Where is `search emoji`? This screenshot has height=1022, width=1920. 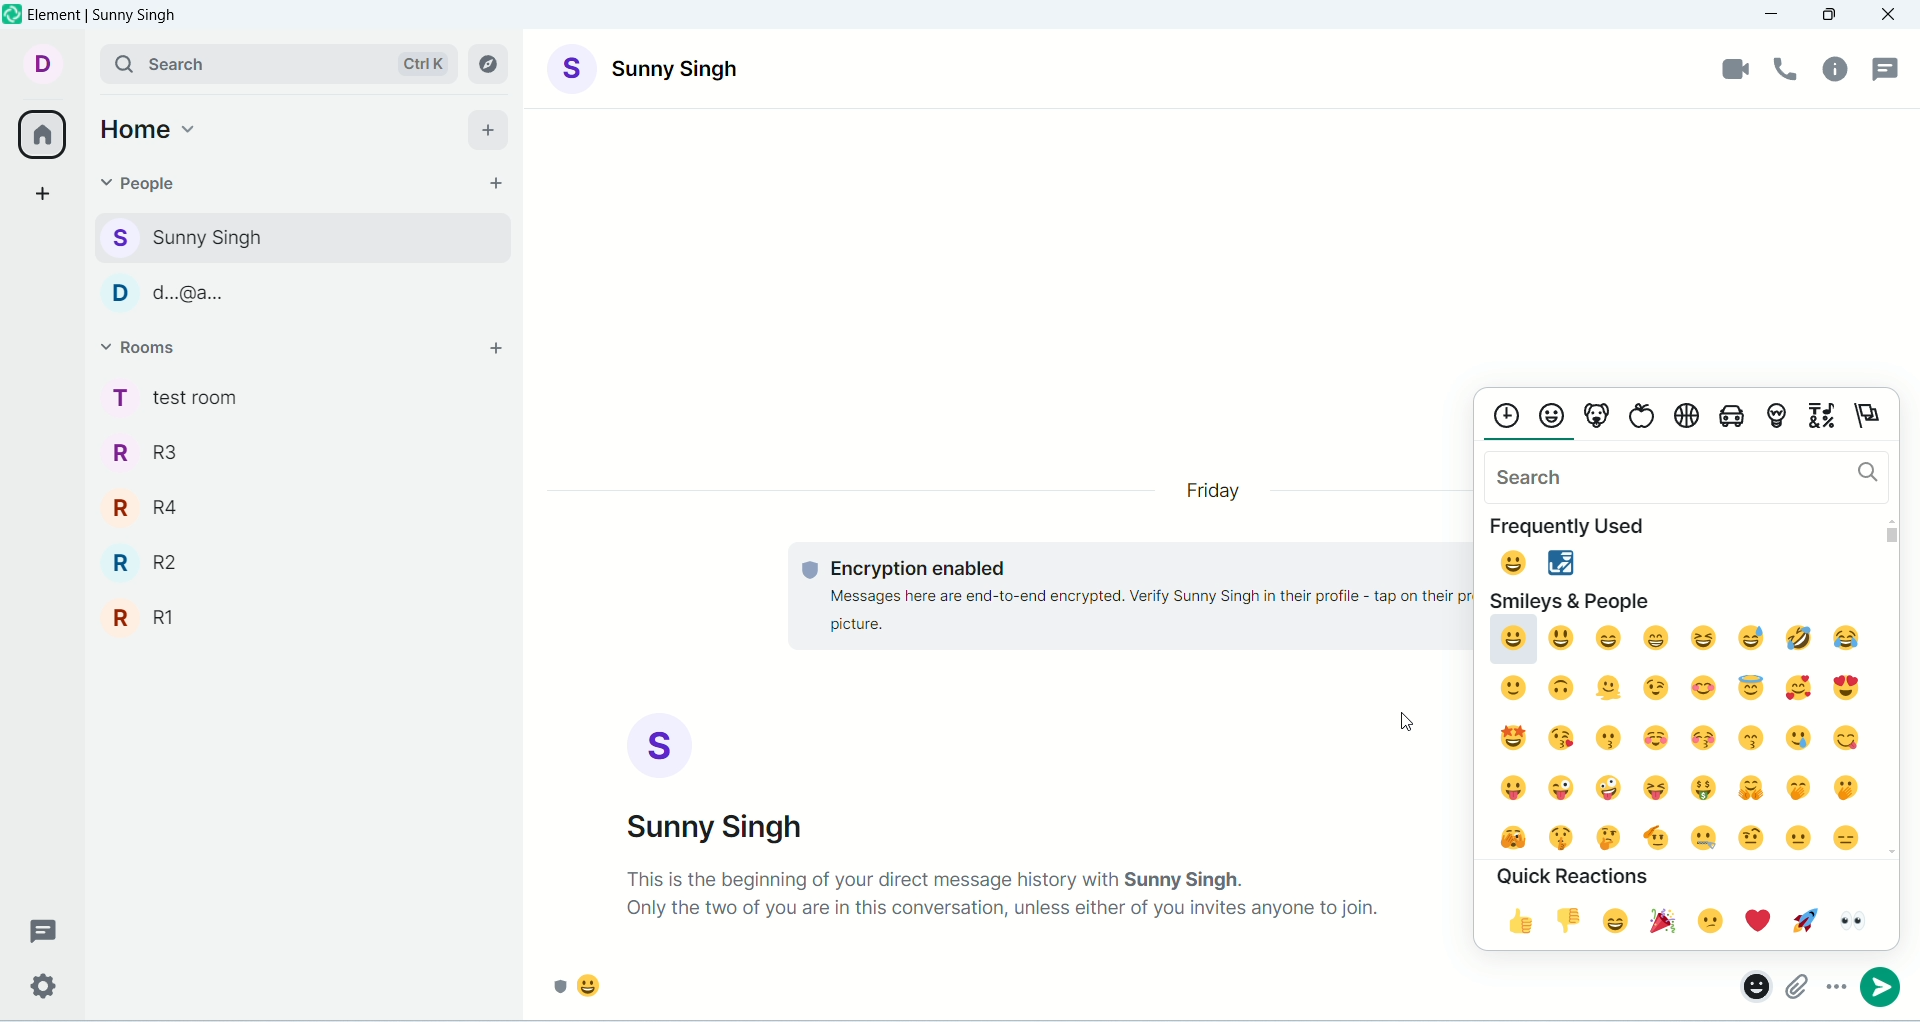
search emoji is located at coordinates (1685, 475).